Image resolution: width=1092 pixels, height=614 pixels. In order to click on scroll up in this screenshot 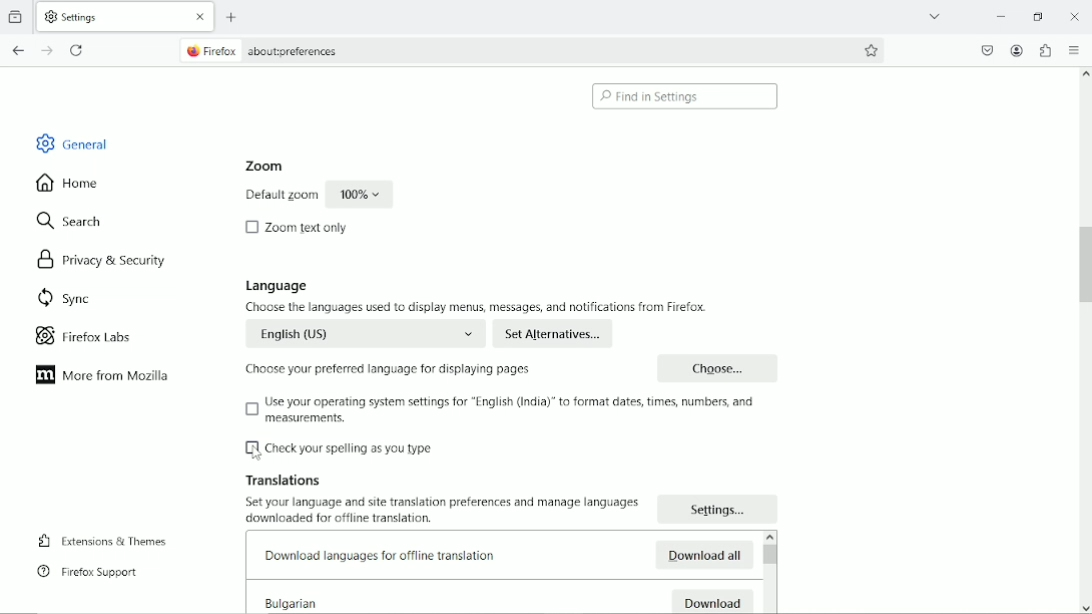, I will do `click(770, 537)`.